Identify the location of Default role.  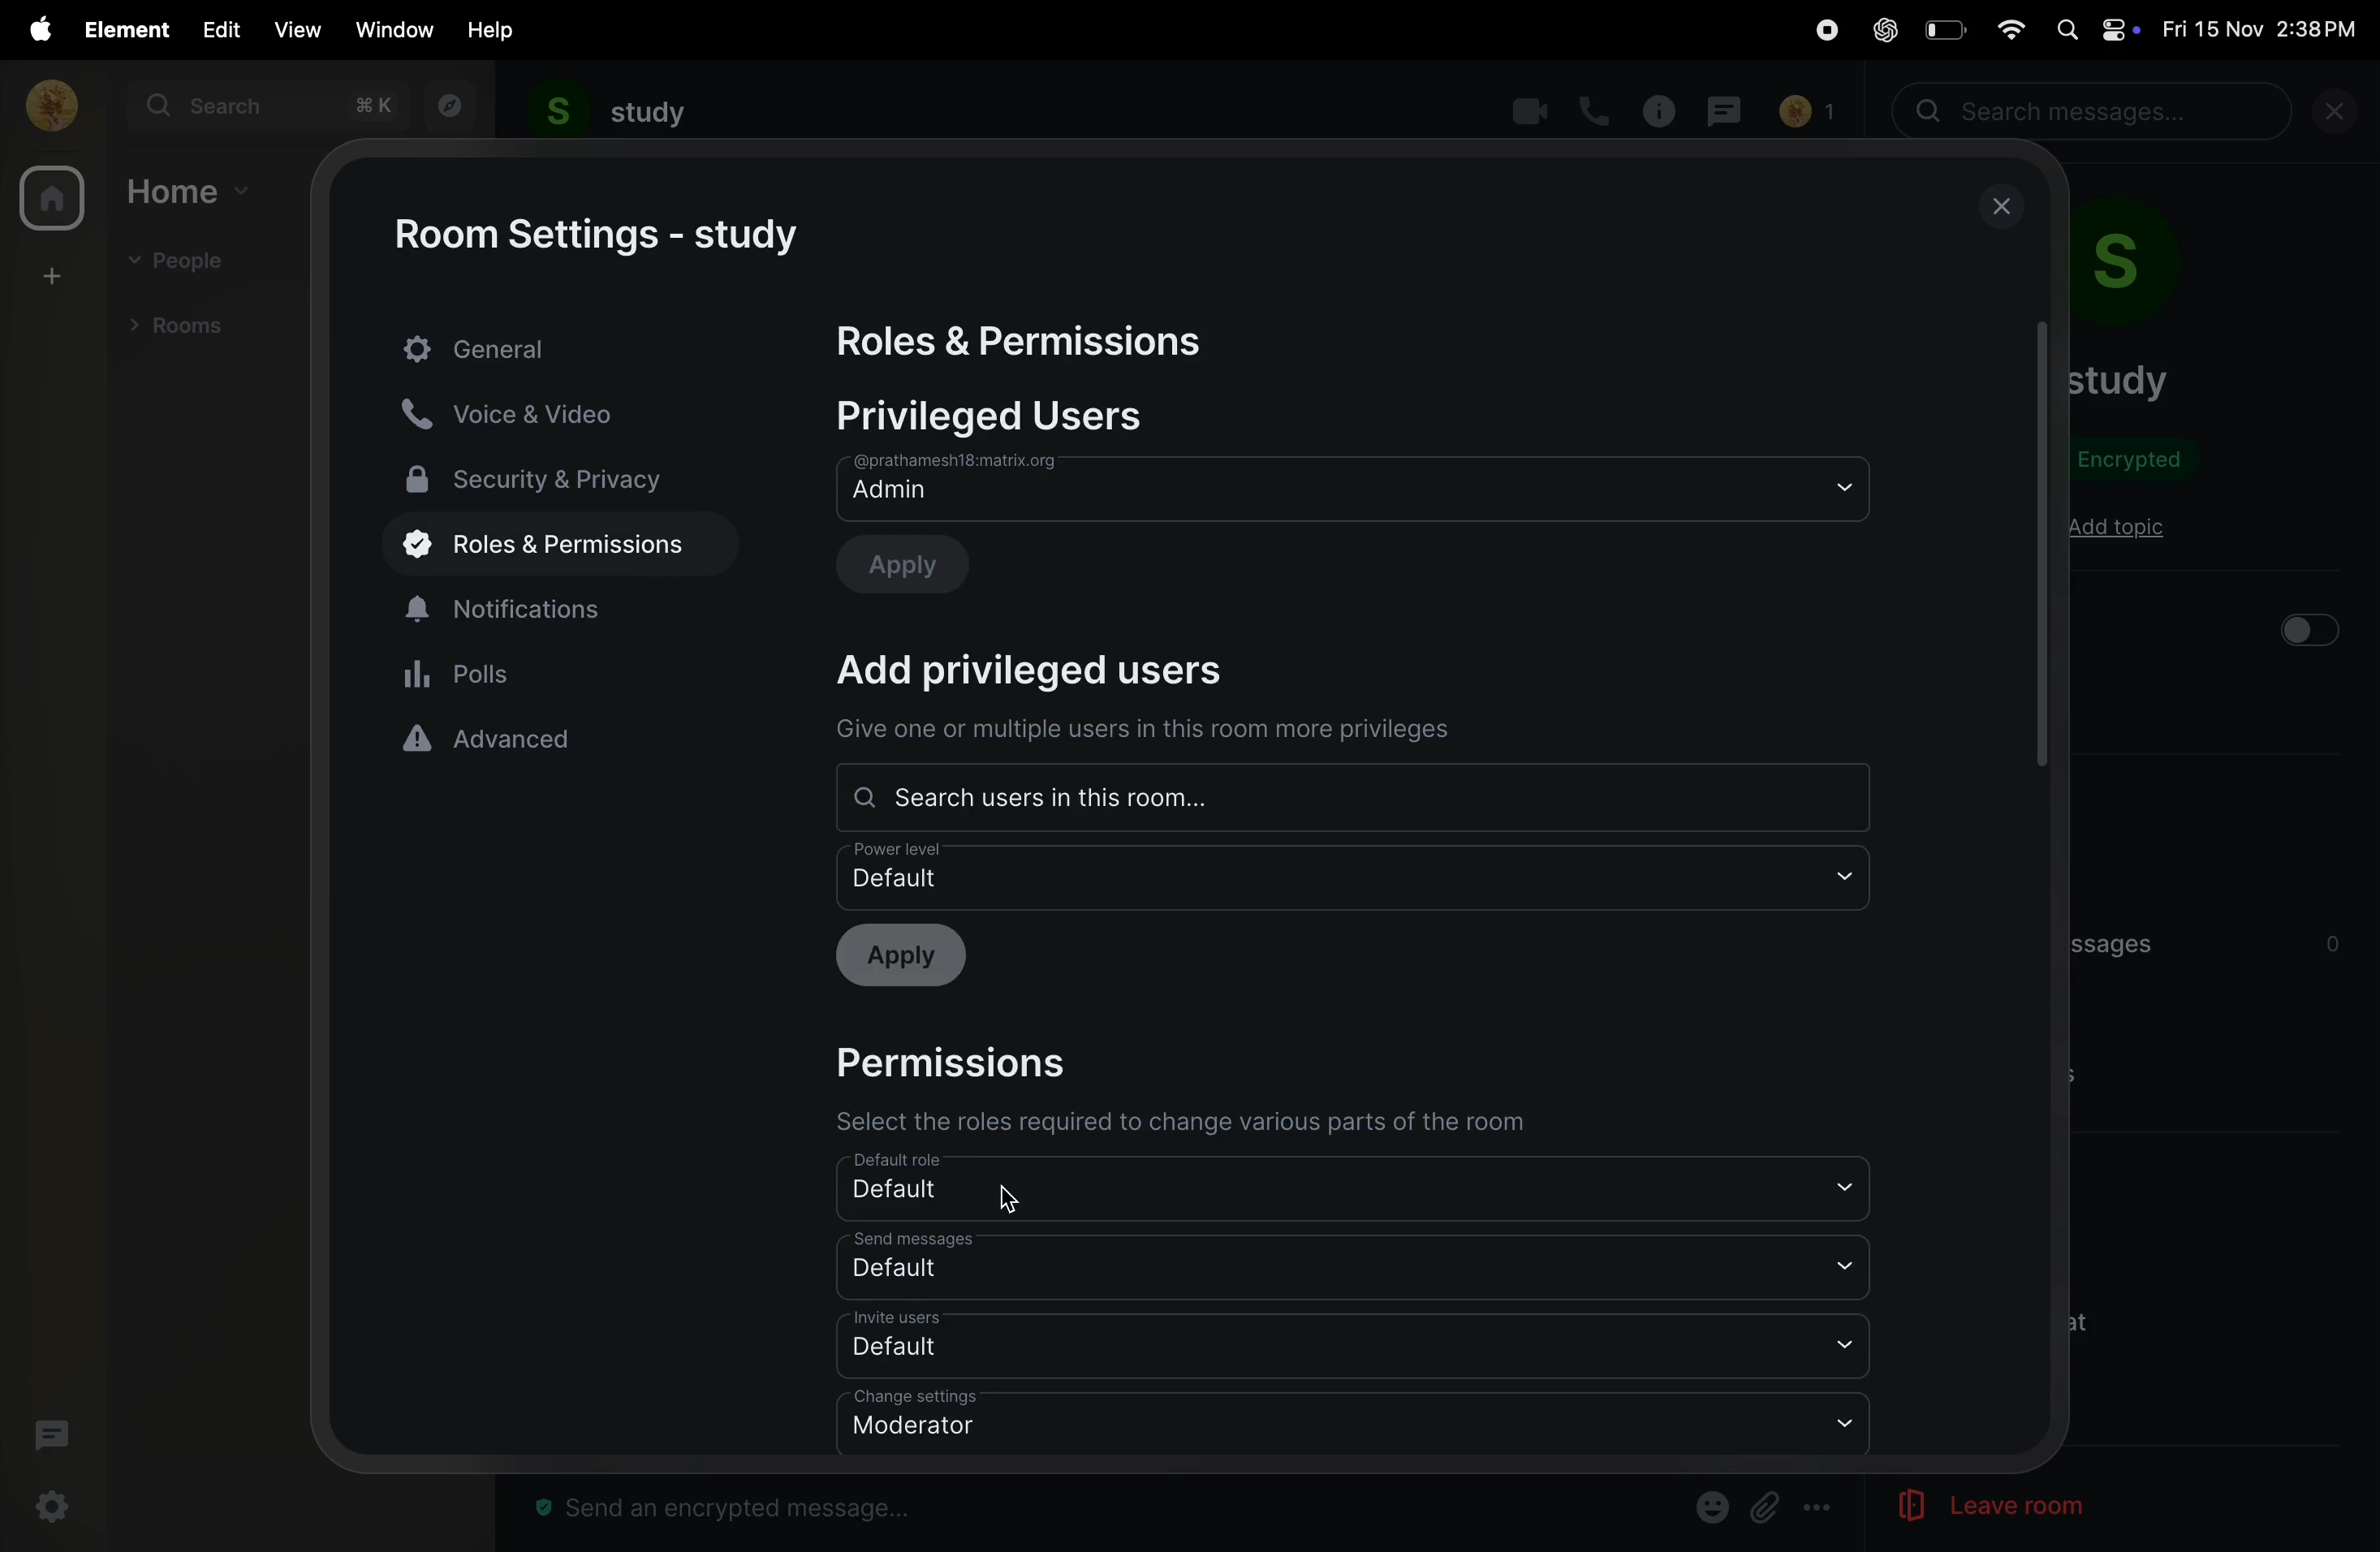
(1345, 1187).